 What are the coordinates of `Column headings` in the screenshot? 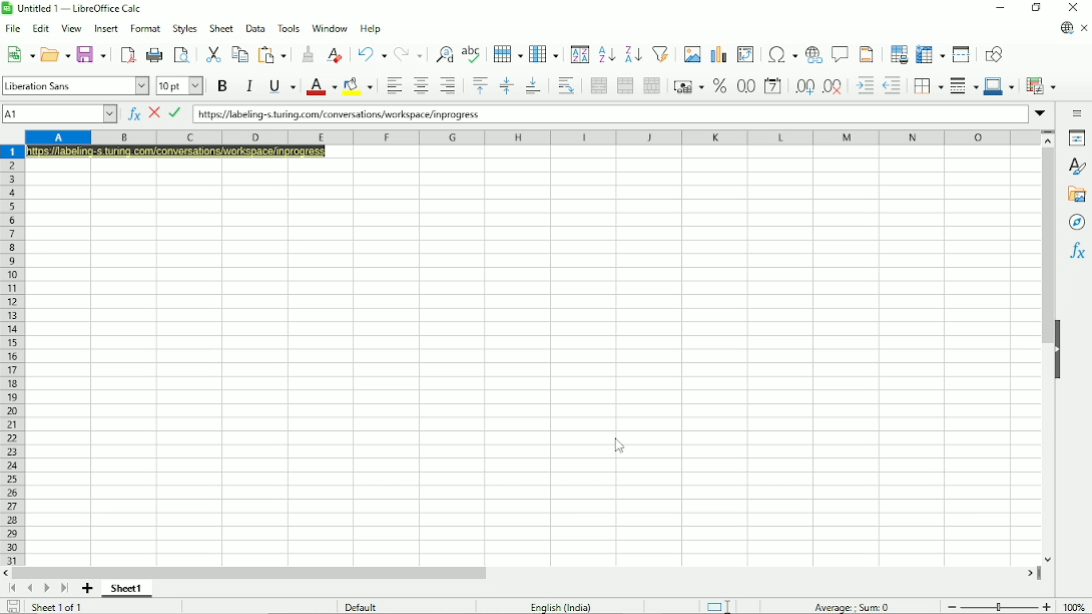 It's located at (531, 137).